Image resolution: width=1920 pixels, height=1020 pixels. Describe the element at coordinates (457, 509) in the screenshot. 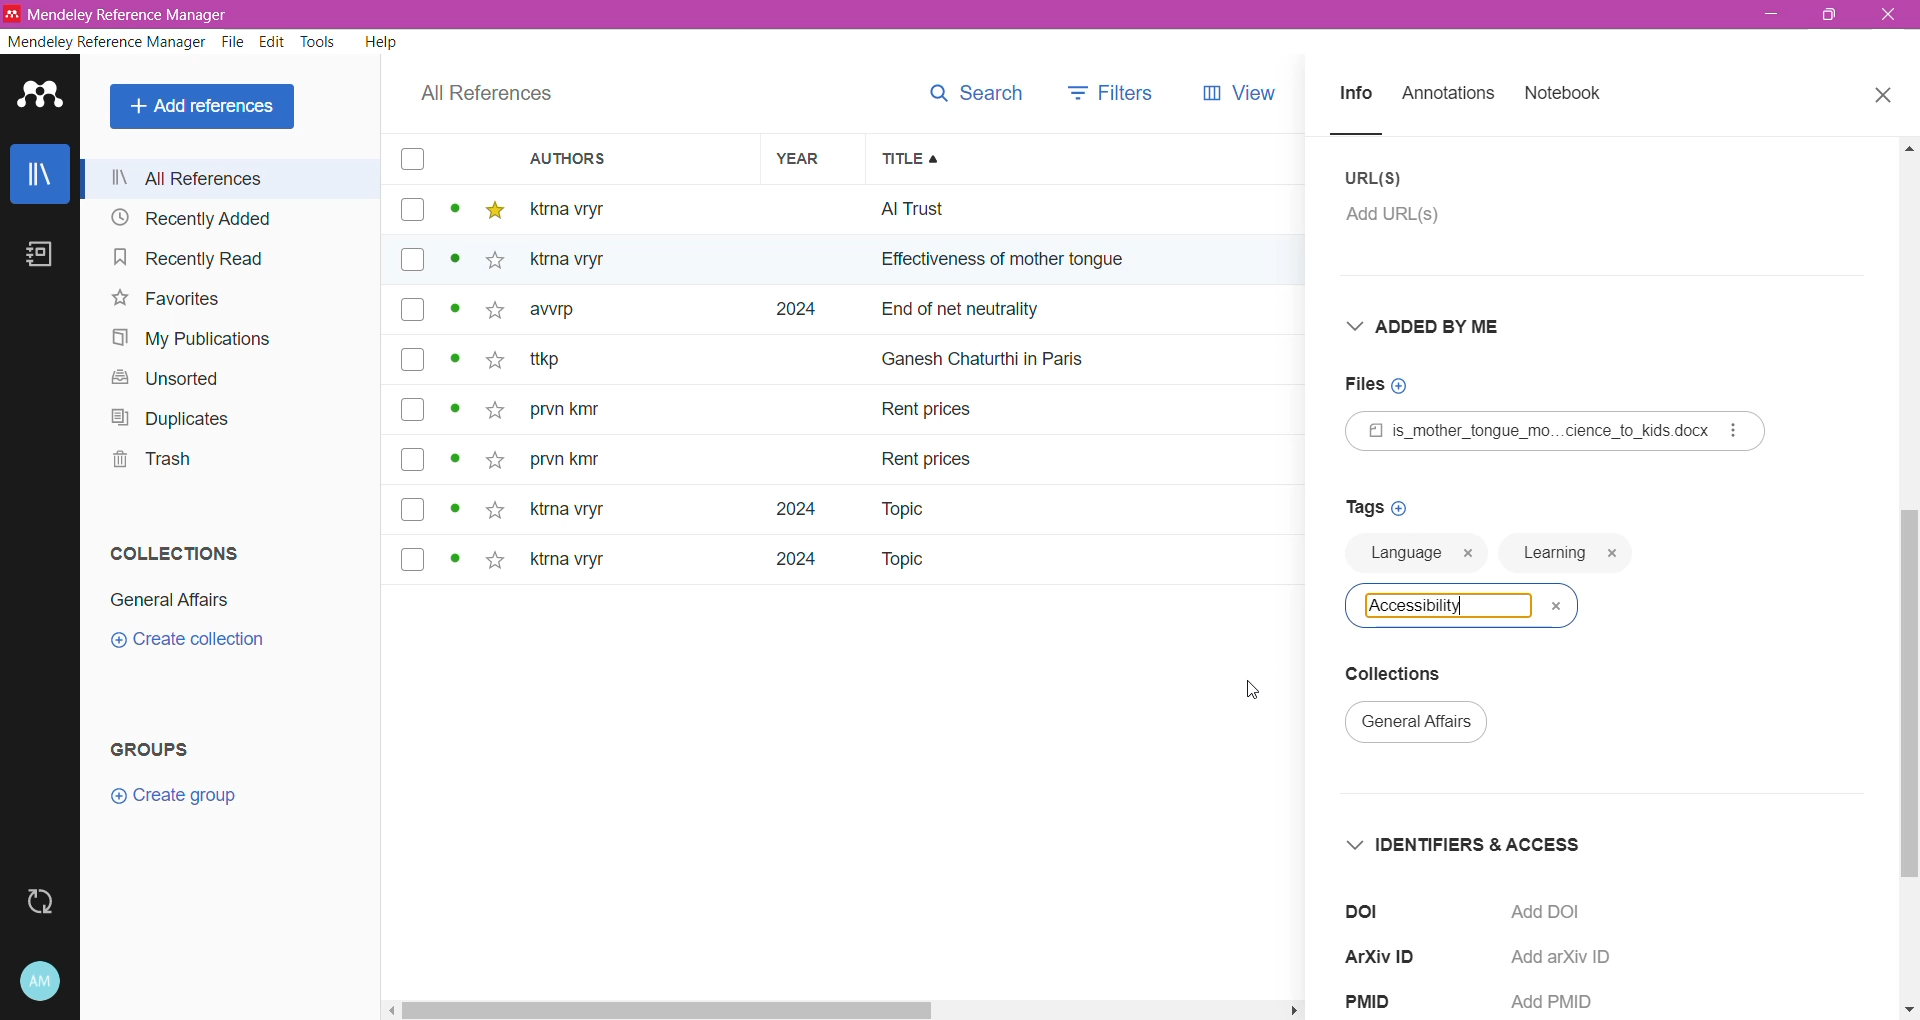

I see `dot ` at that location.